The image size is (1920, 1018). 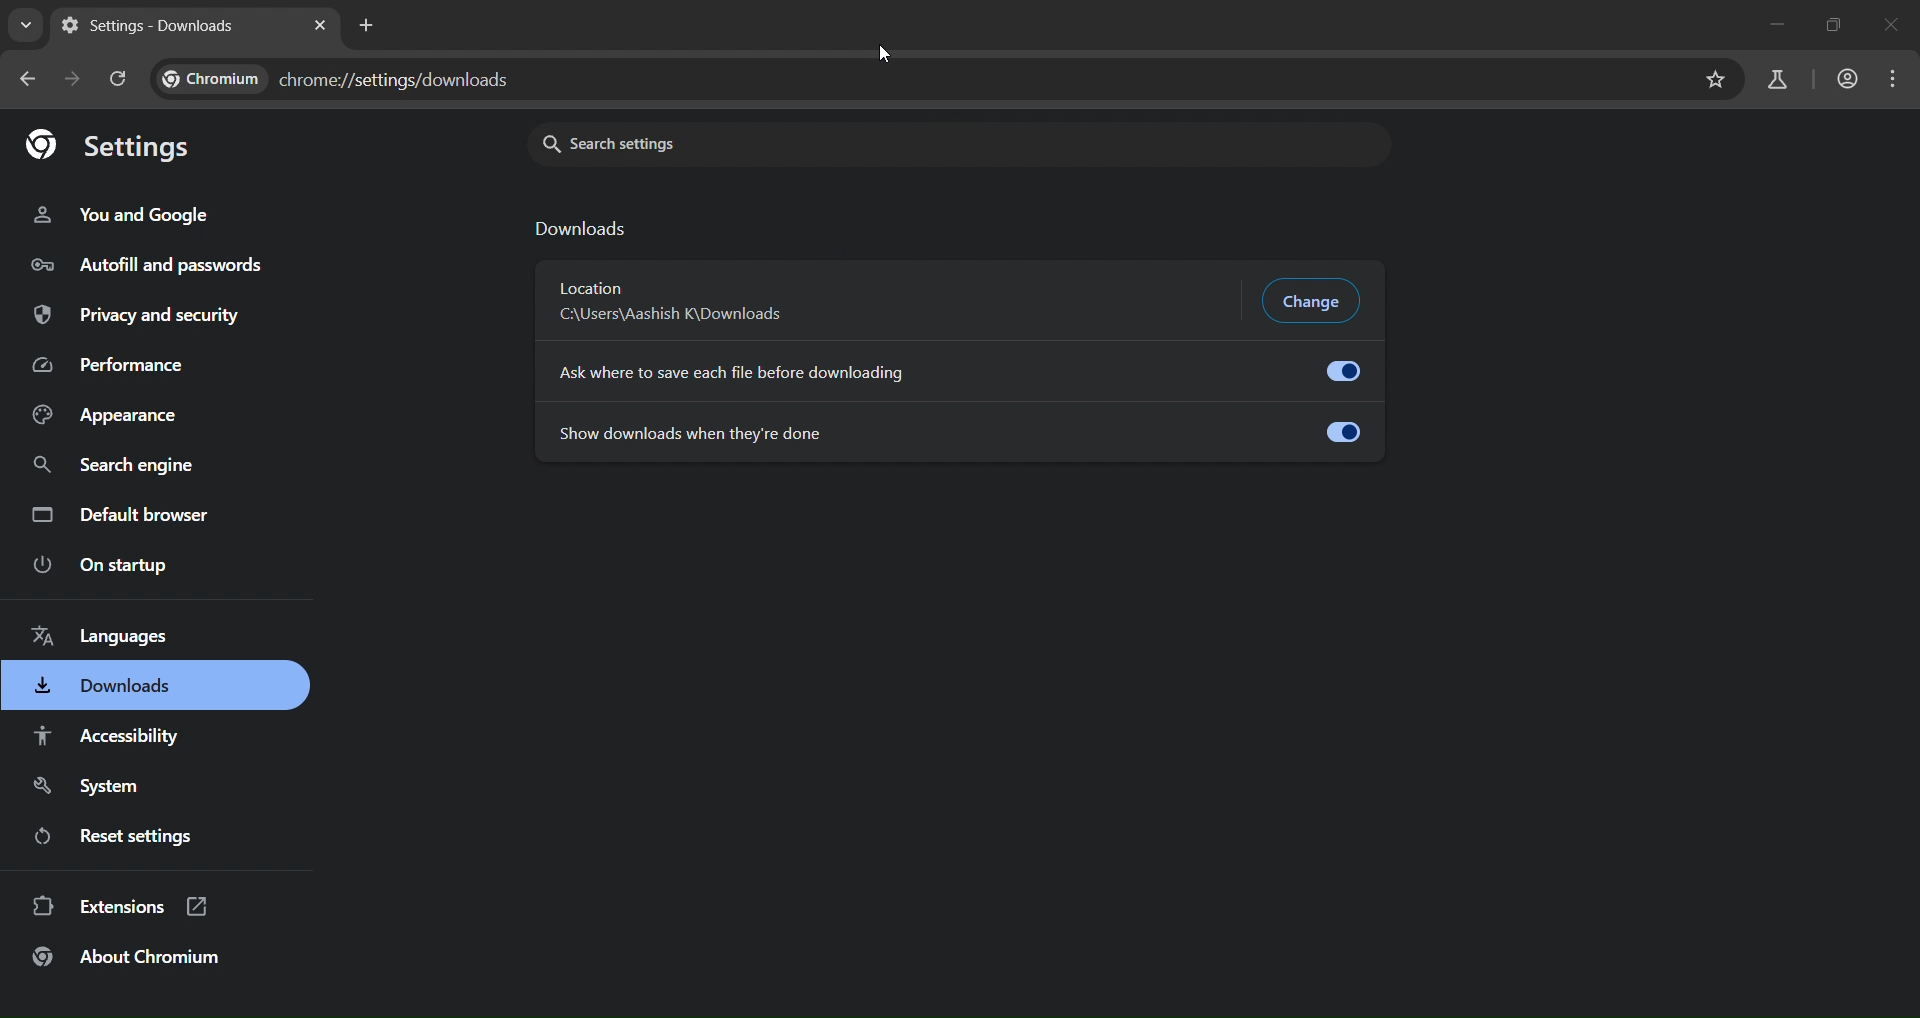 I want to click on current tab, so click(x=144, y=27).